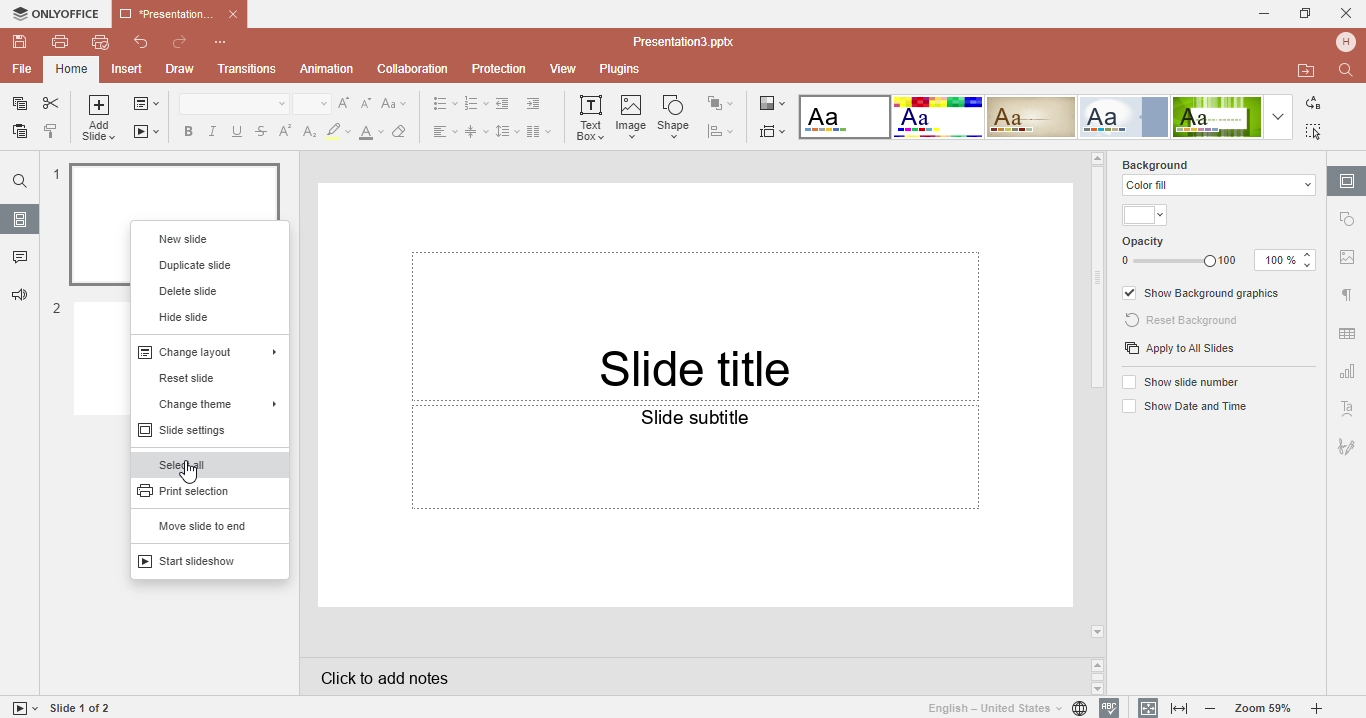  I want to click on Zoom out, so click(1215, 710).